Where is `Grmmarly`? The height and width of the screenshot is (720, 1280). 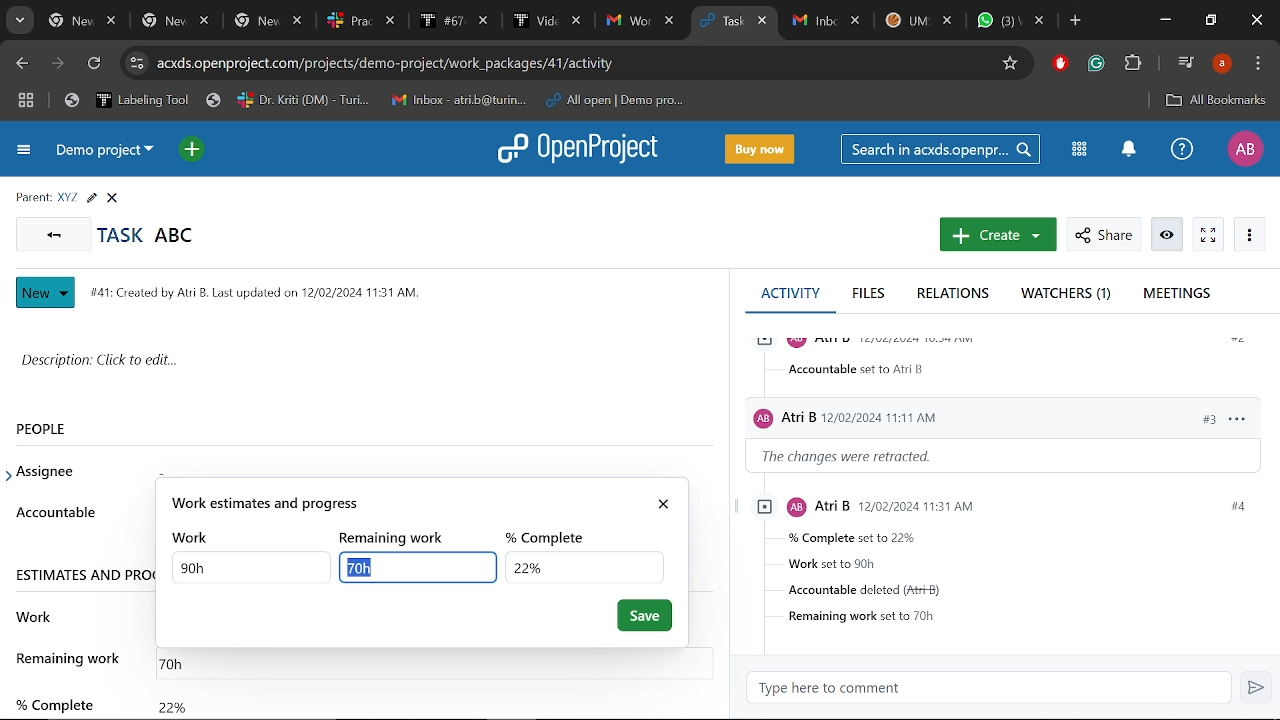
Grmmarly is located at coordinates (1098, 66).